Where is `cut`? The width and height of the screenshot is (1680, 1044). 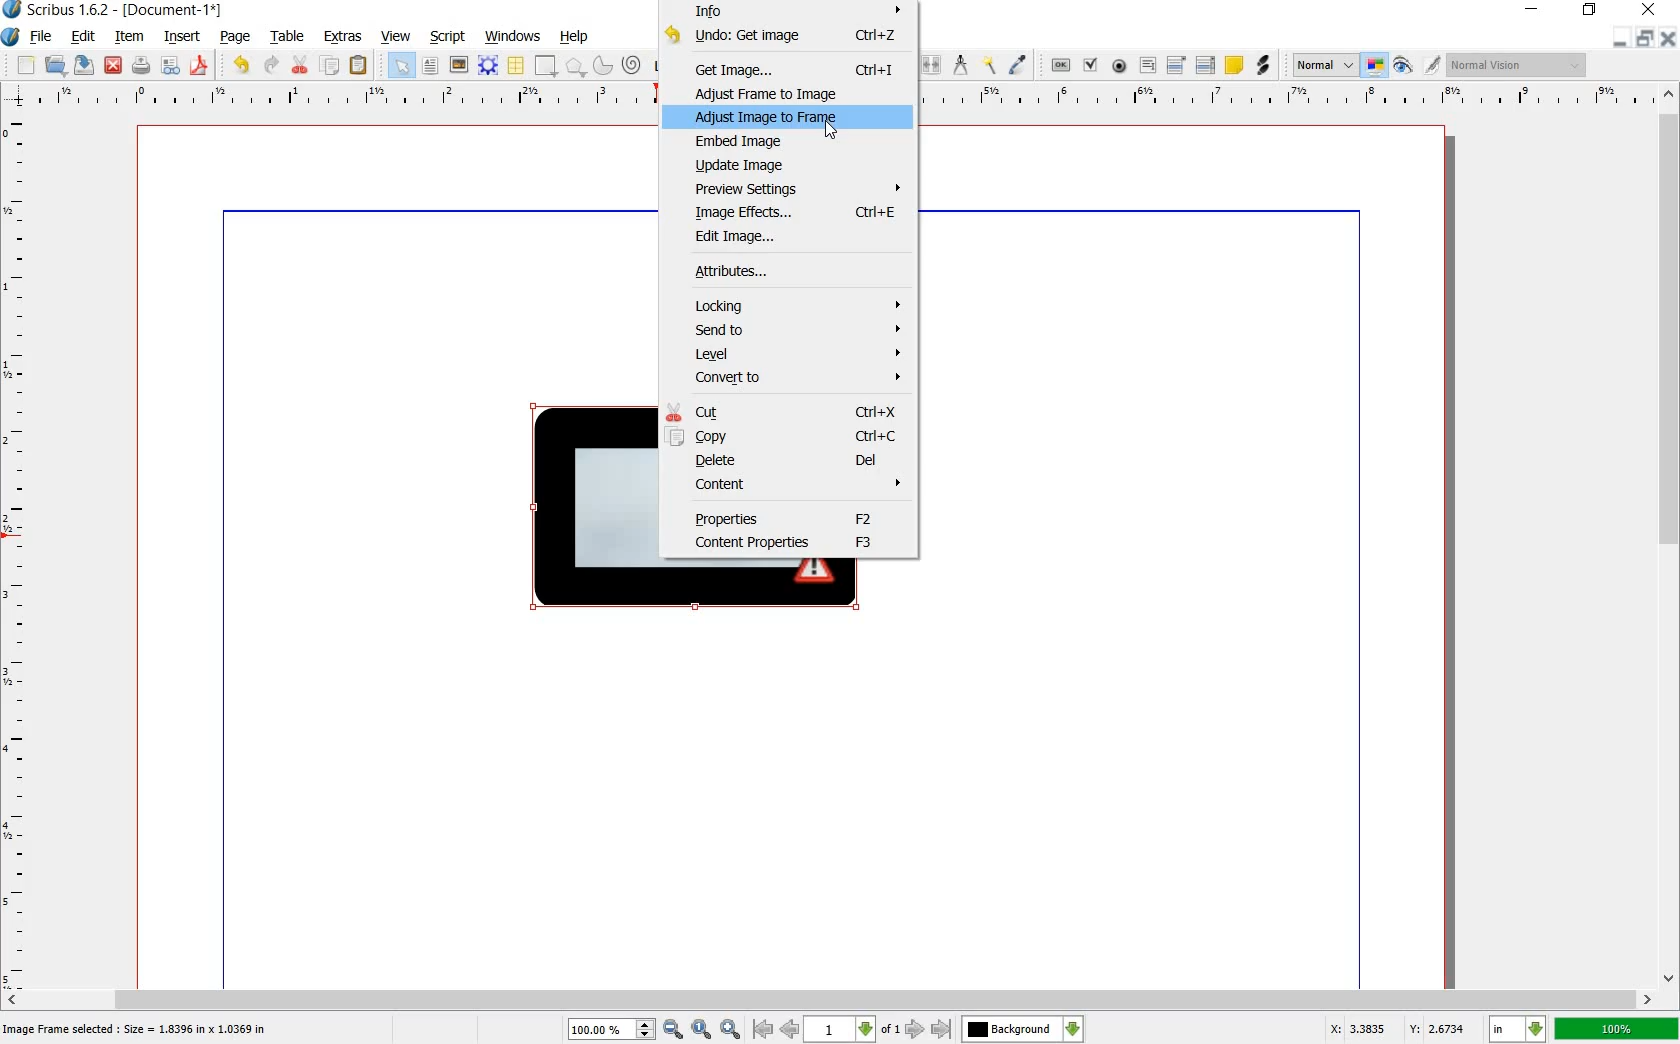
cut is located at coordinates (787, 412).